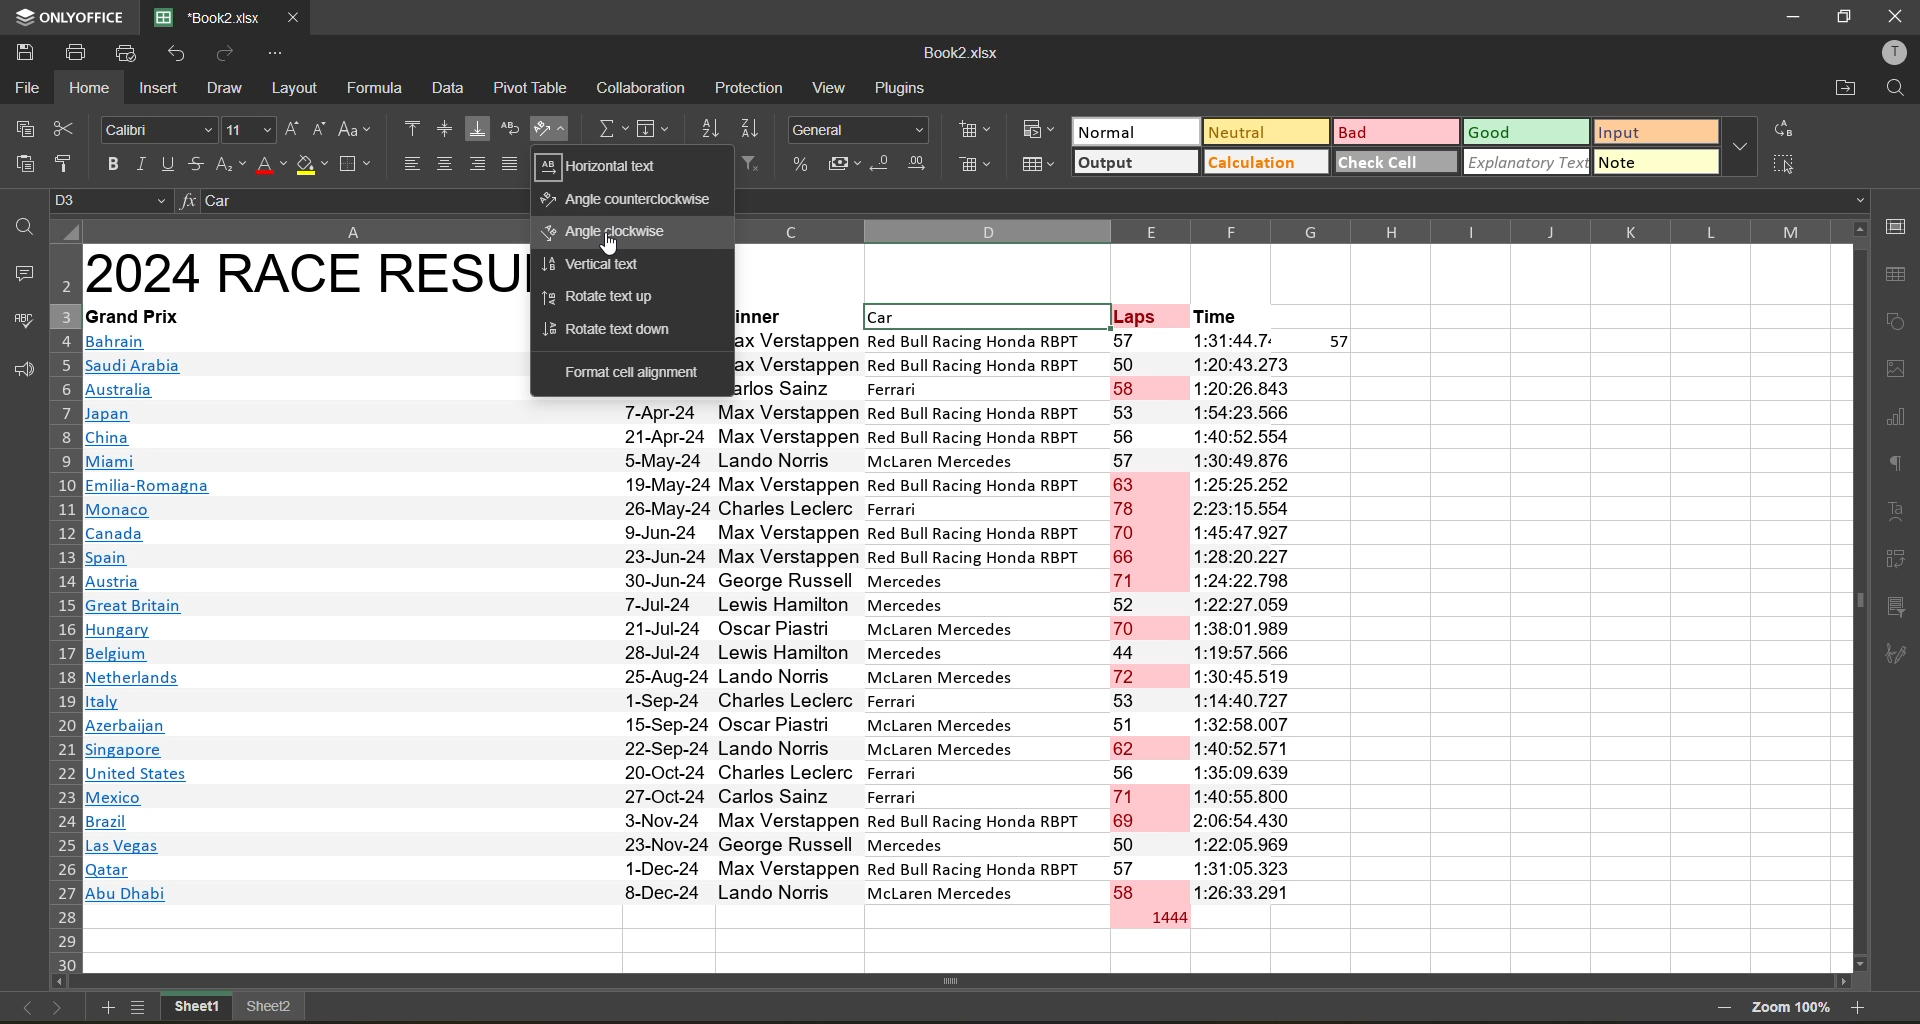 The image size is (1920, 1024). What do you see at coordinates (227, 89) in the screenshot?
I see `draw` at bounding box center [227, 89].